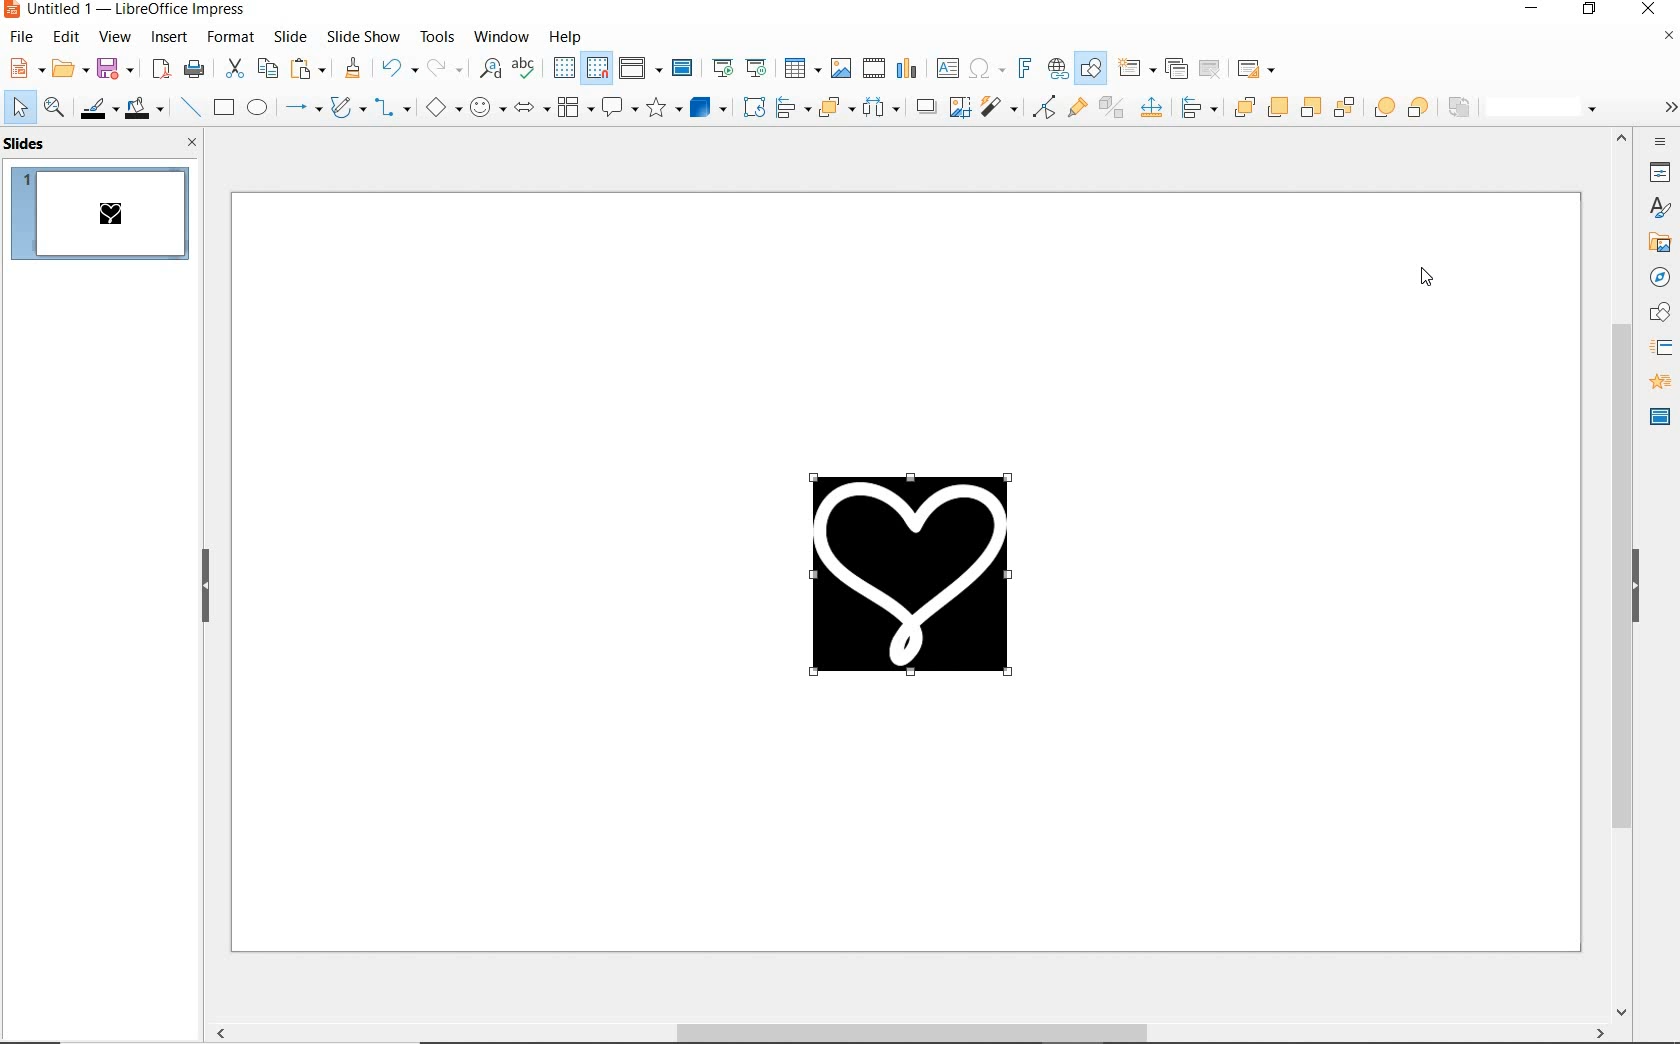 This screenshot has width=1680, height=1044. What do you see at coordinates (575, 108) in the screenshot?
I see `flowchart` at bounding box center [575, 108].